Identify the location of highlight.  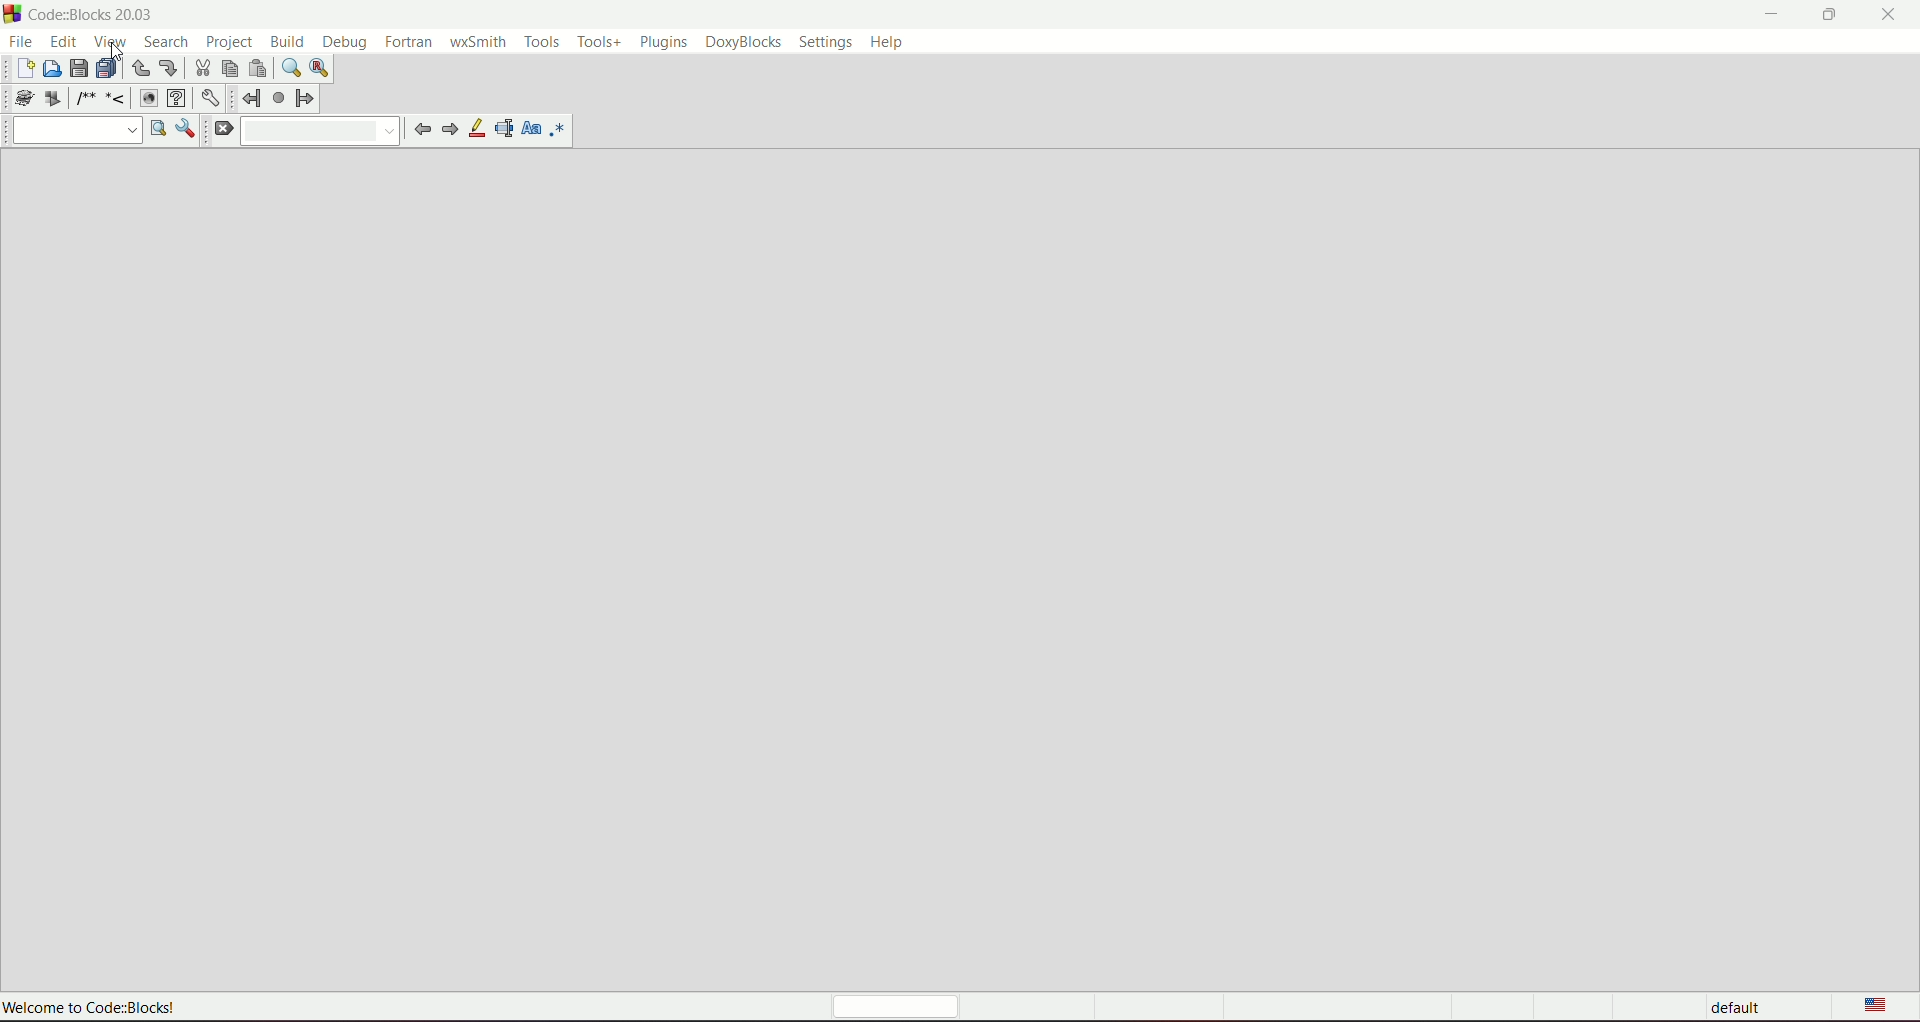
(478, 129).